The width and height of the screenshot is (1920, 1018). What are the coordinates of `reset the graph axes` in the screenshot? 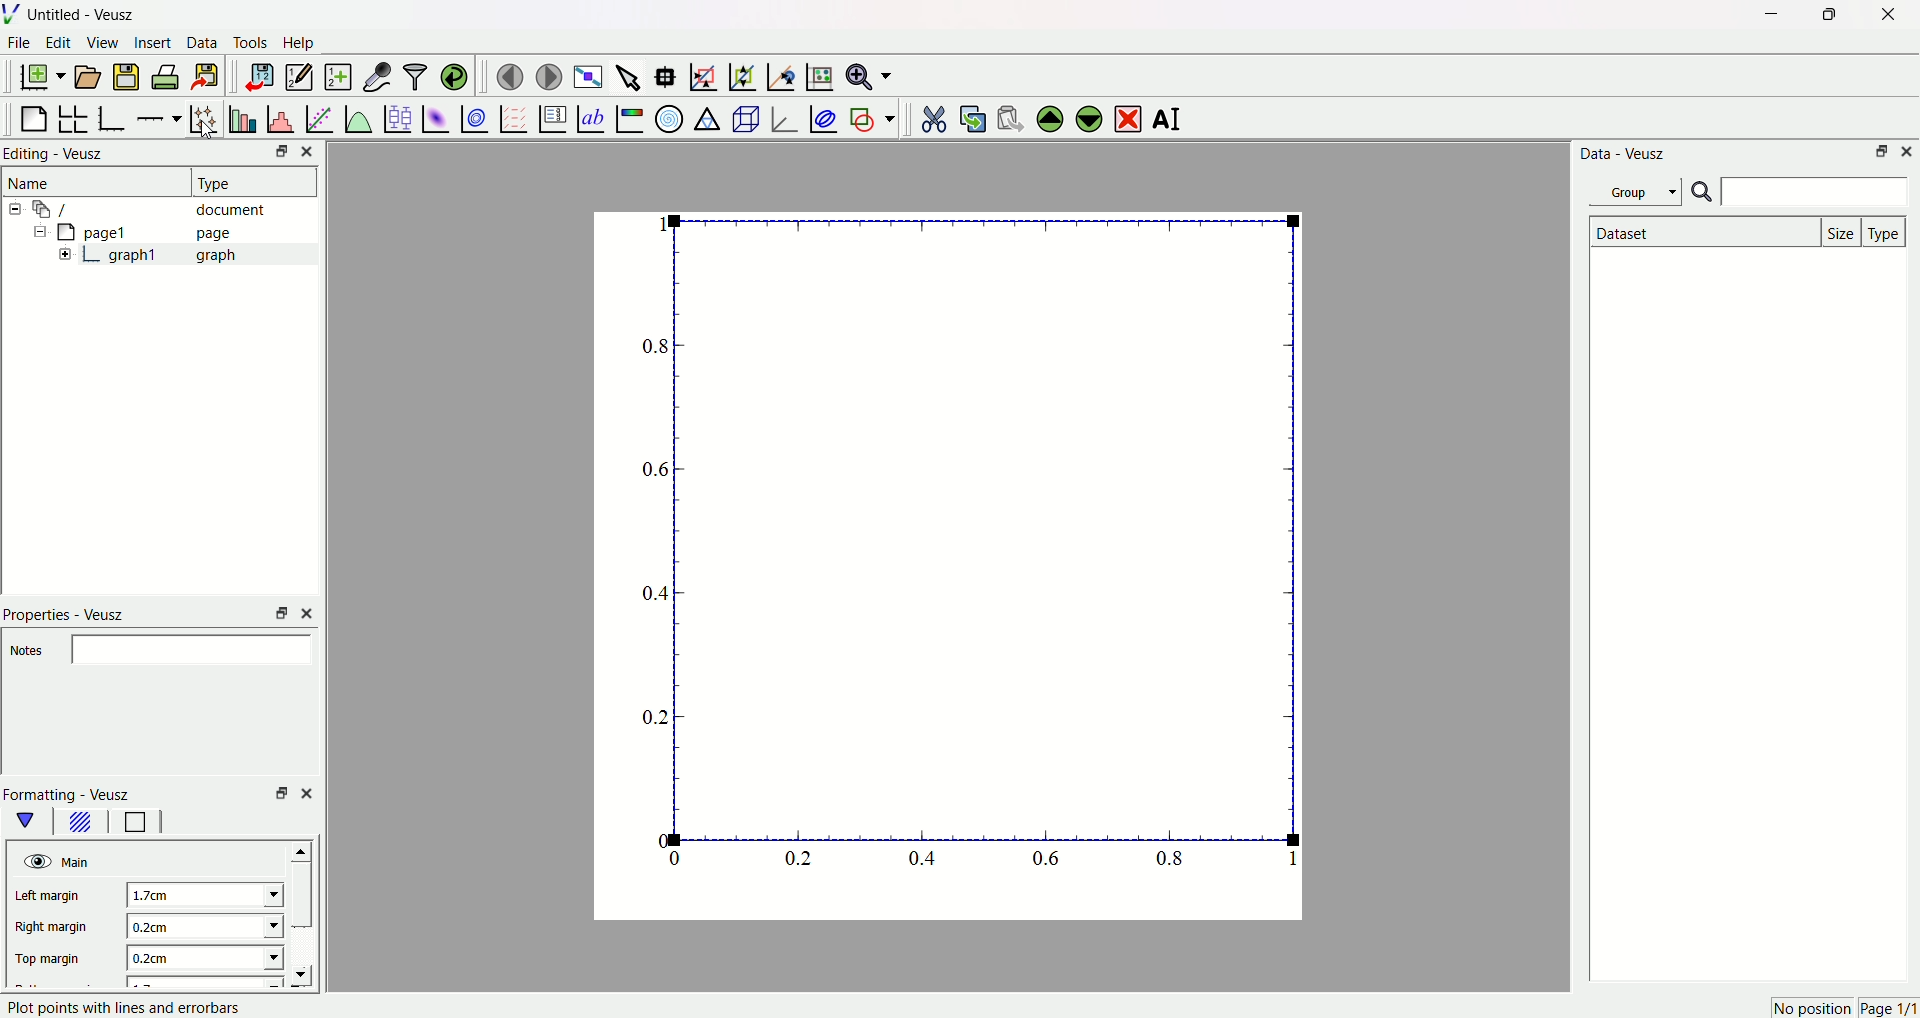 It's located at (816, 73).